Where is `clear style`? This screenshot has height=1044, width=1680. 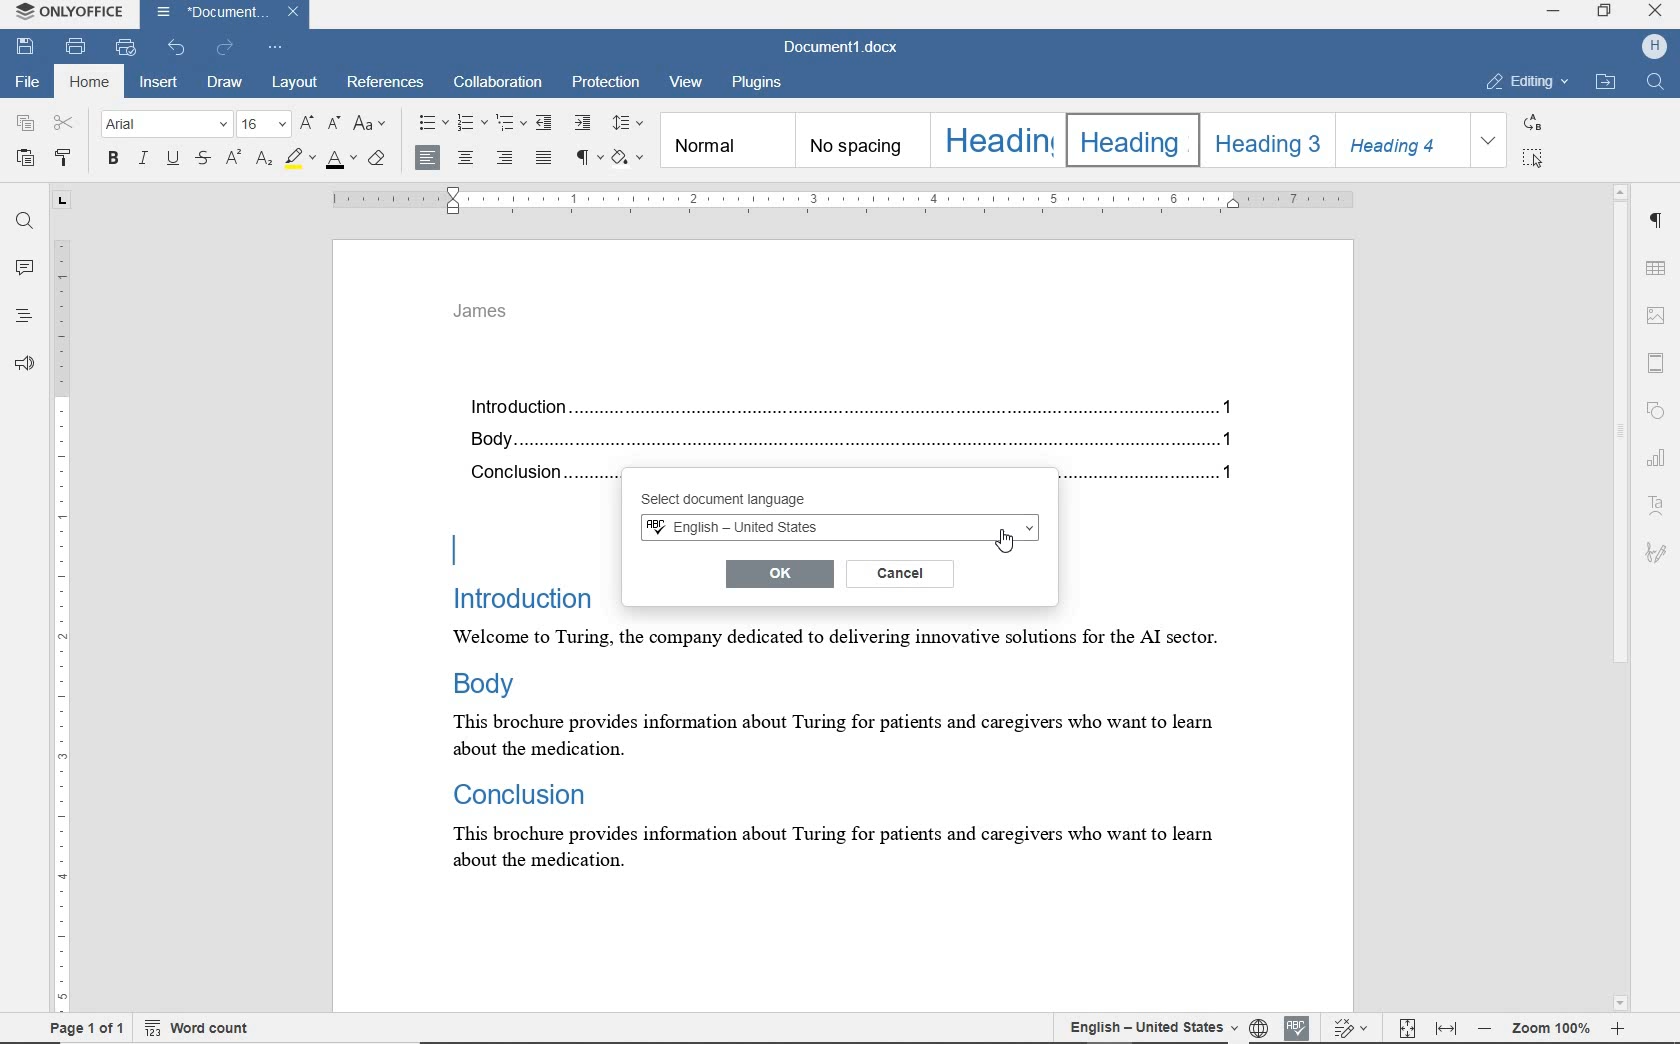 clear style is located at coordinates (379, 159).